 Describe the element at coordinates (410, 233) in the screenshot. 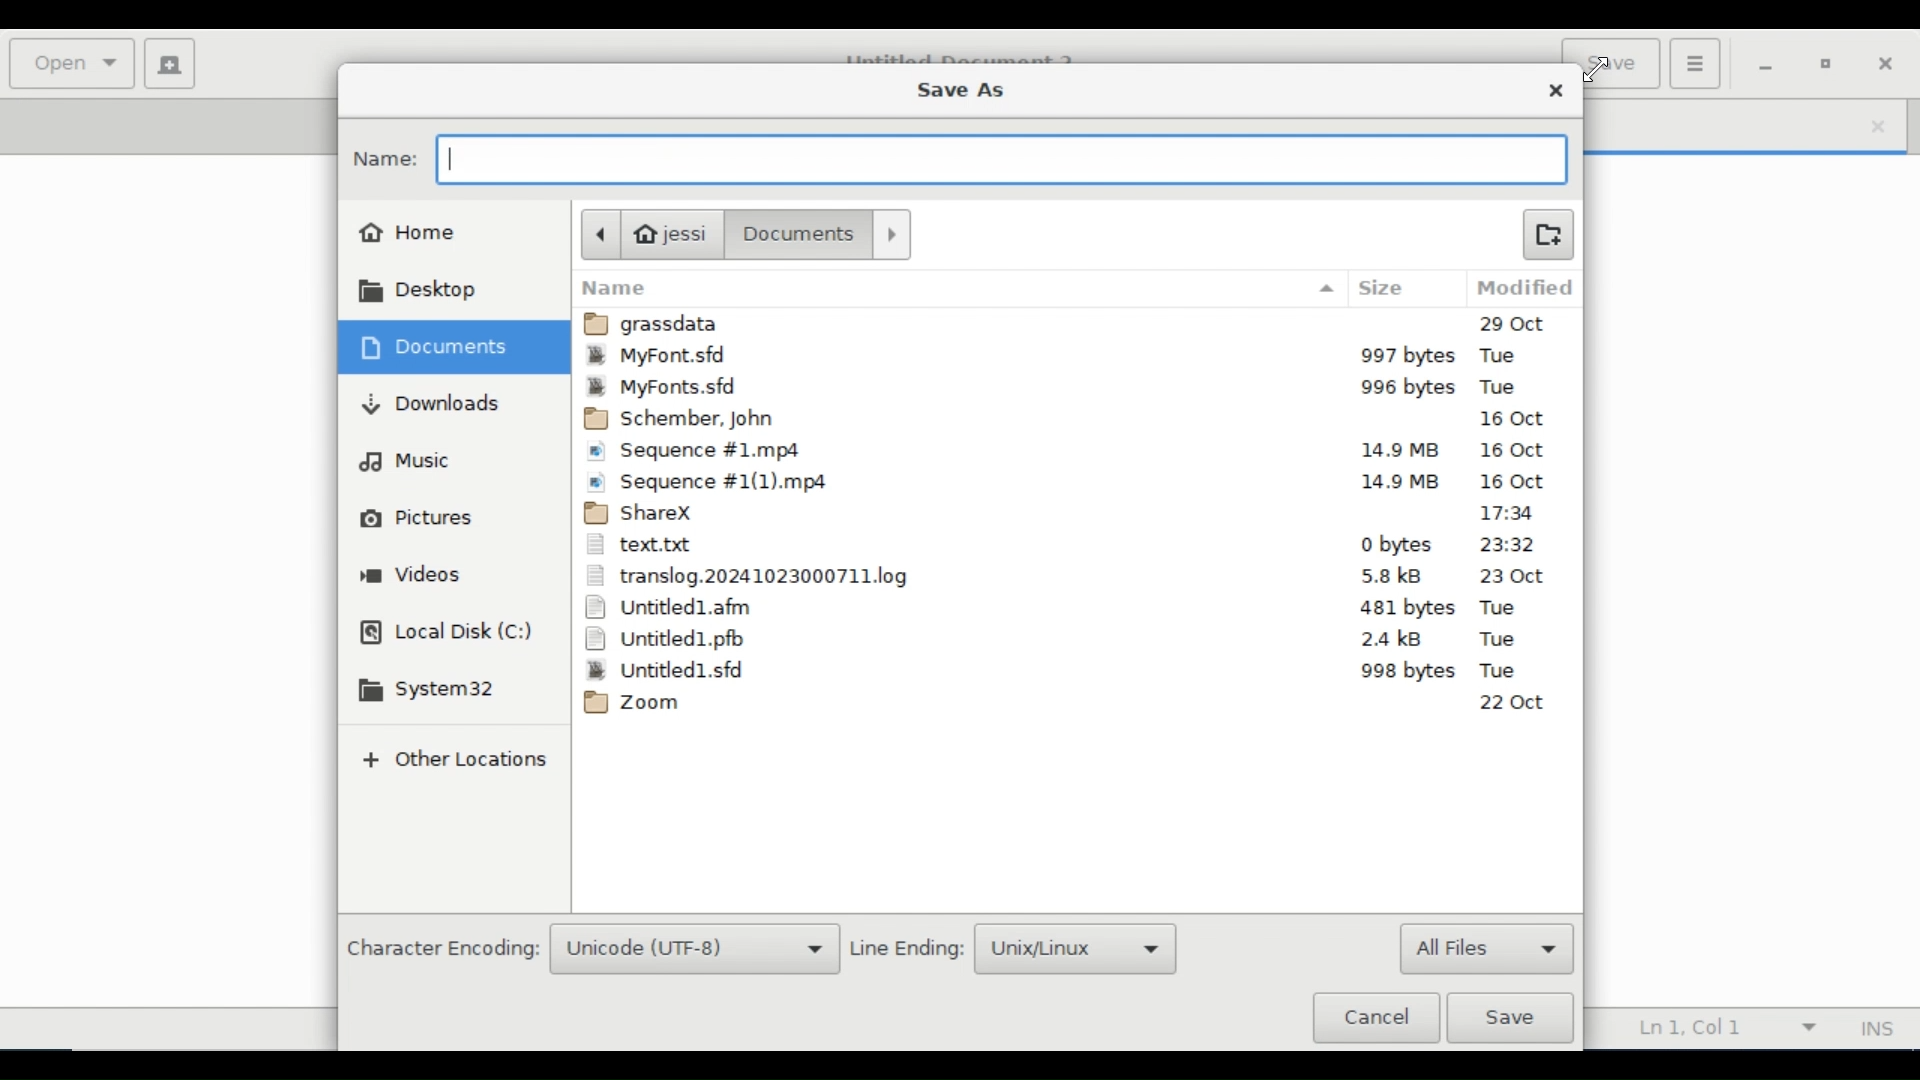

I see `Home` at that location.